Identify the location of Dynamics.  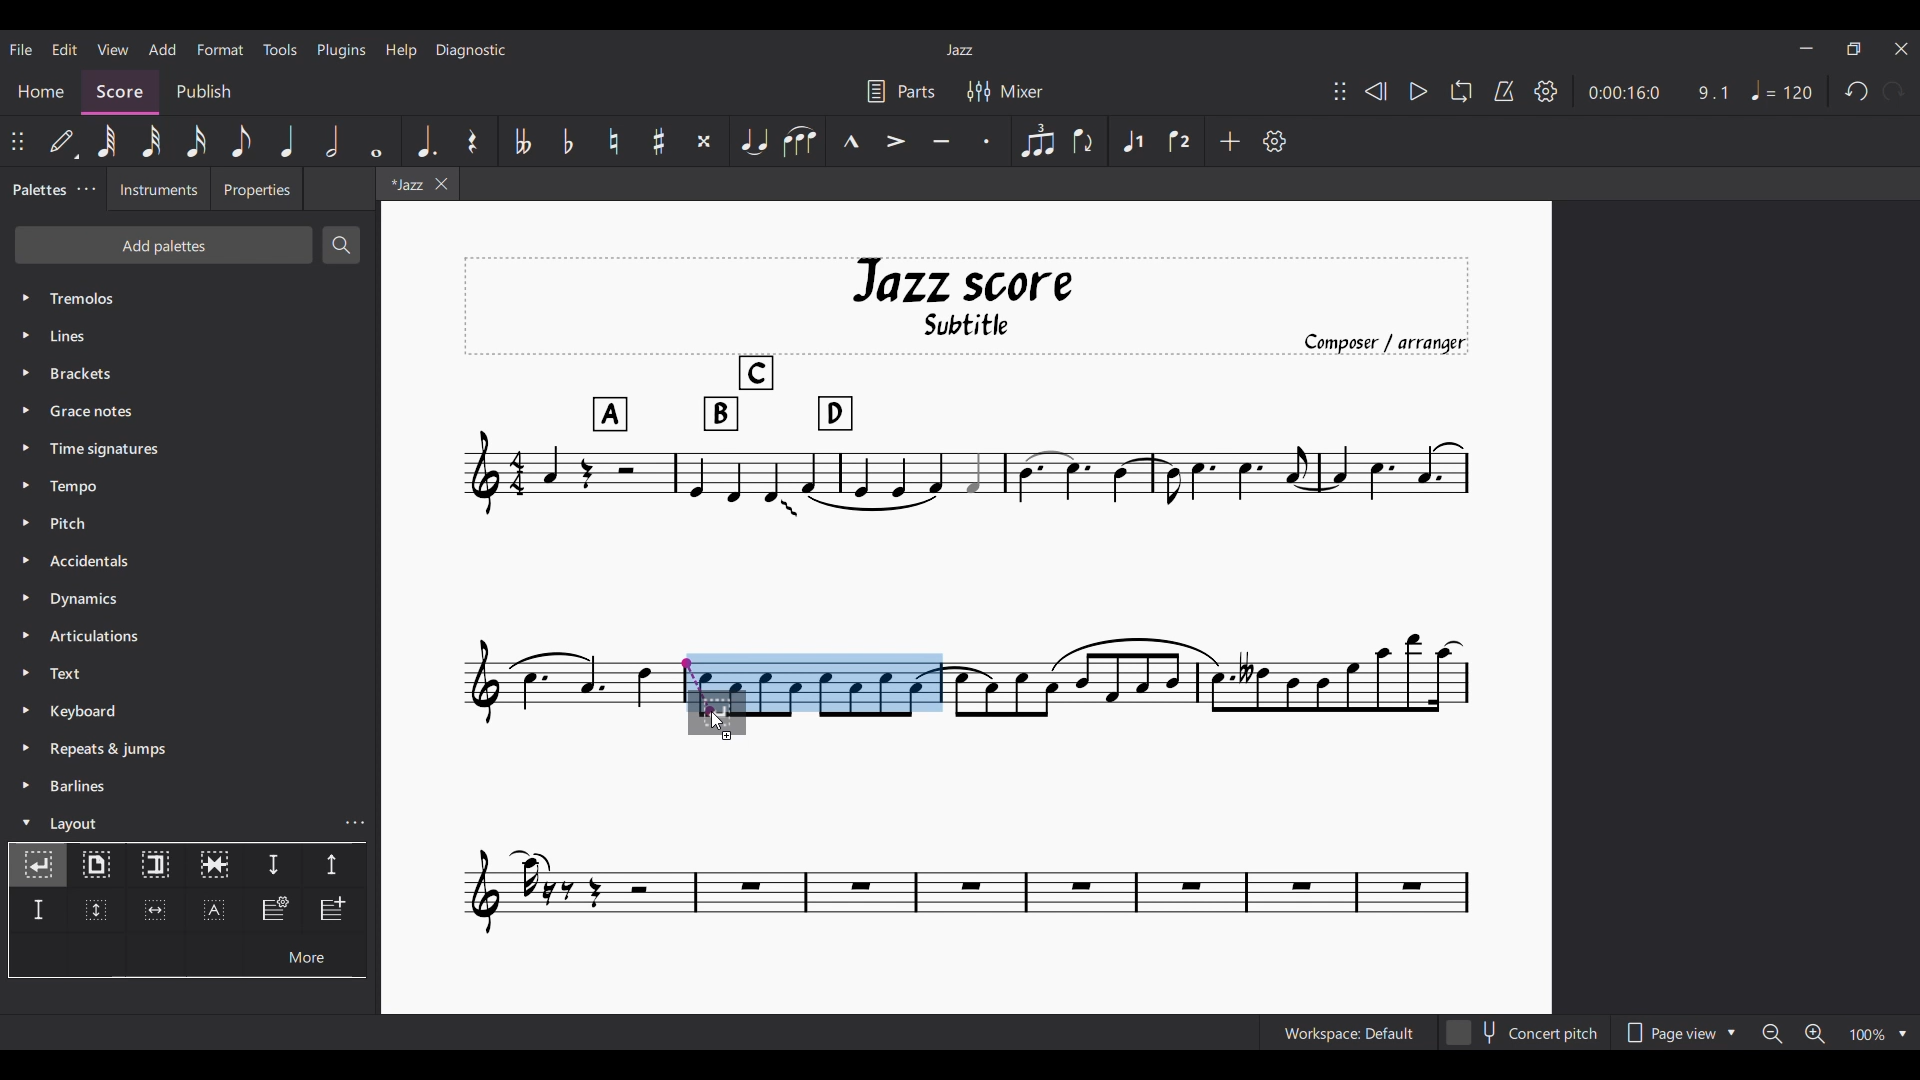
(190, 598).